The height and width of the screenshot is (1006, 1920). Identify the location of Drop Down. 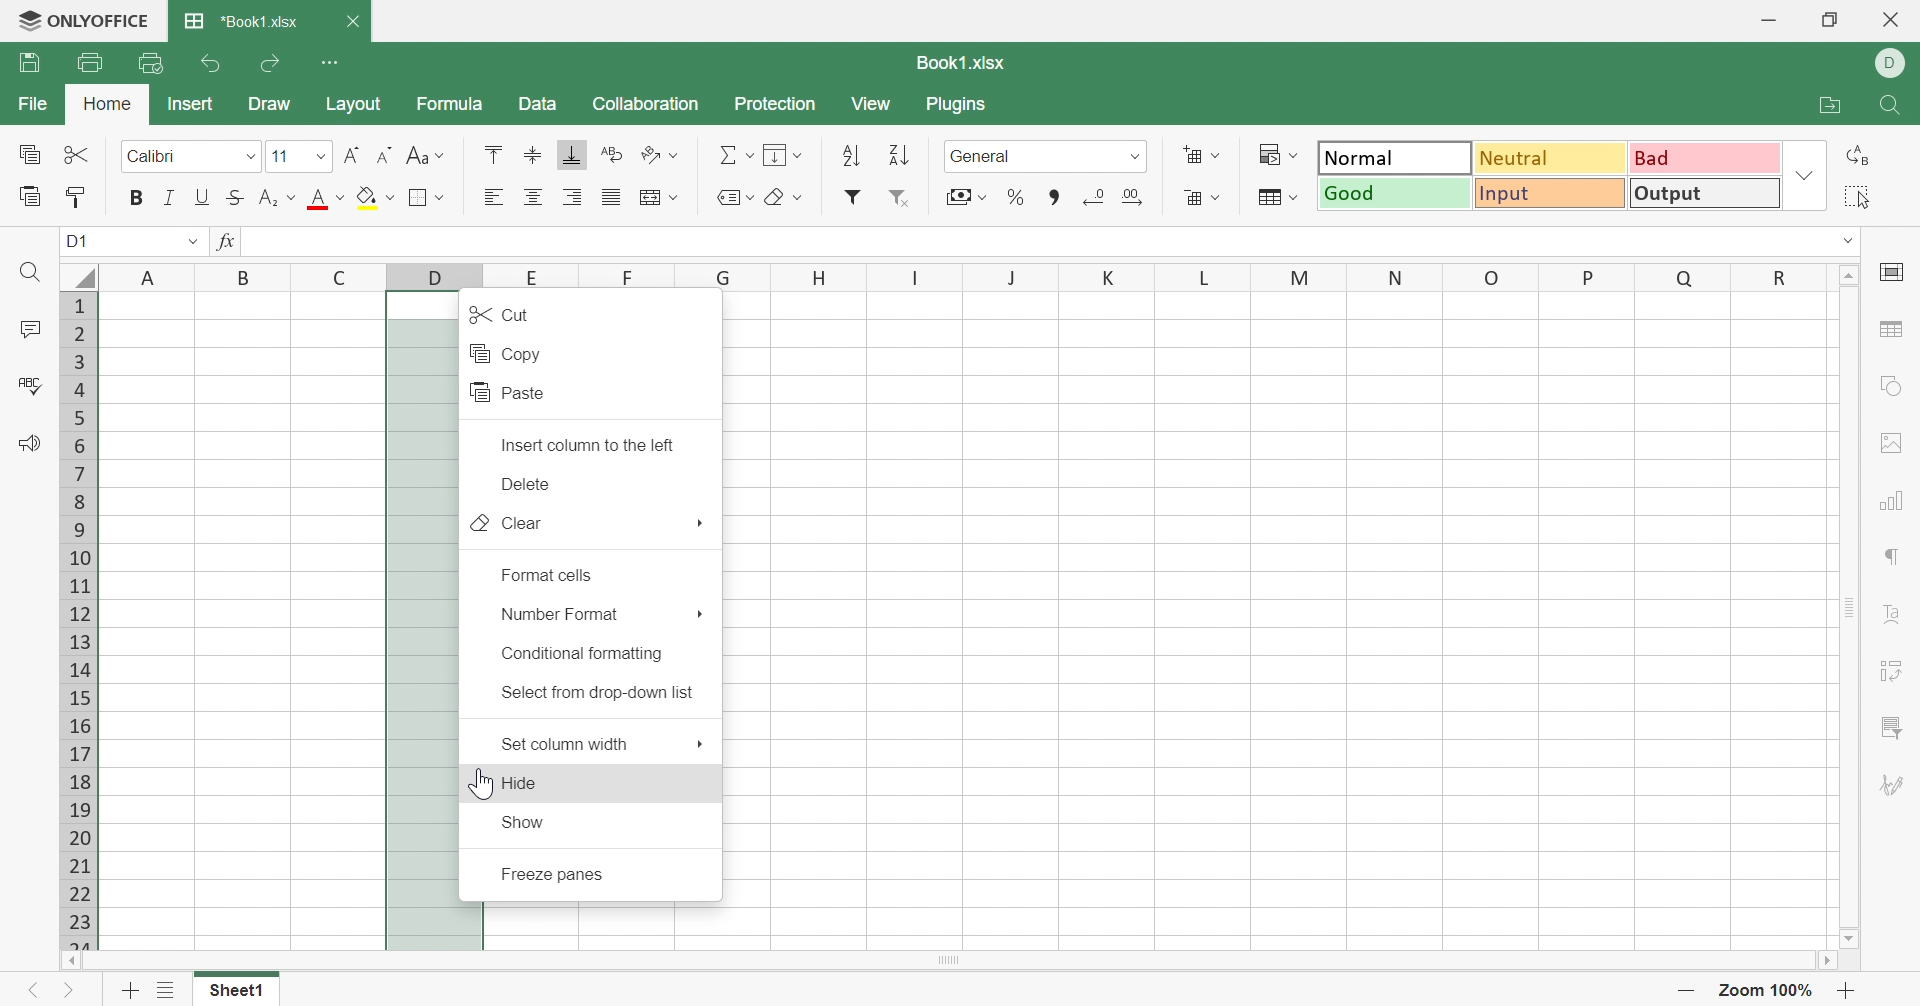
(753, 197).